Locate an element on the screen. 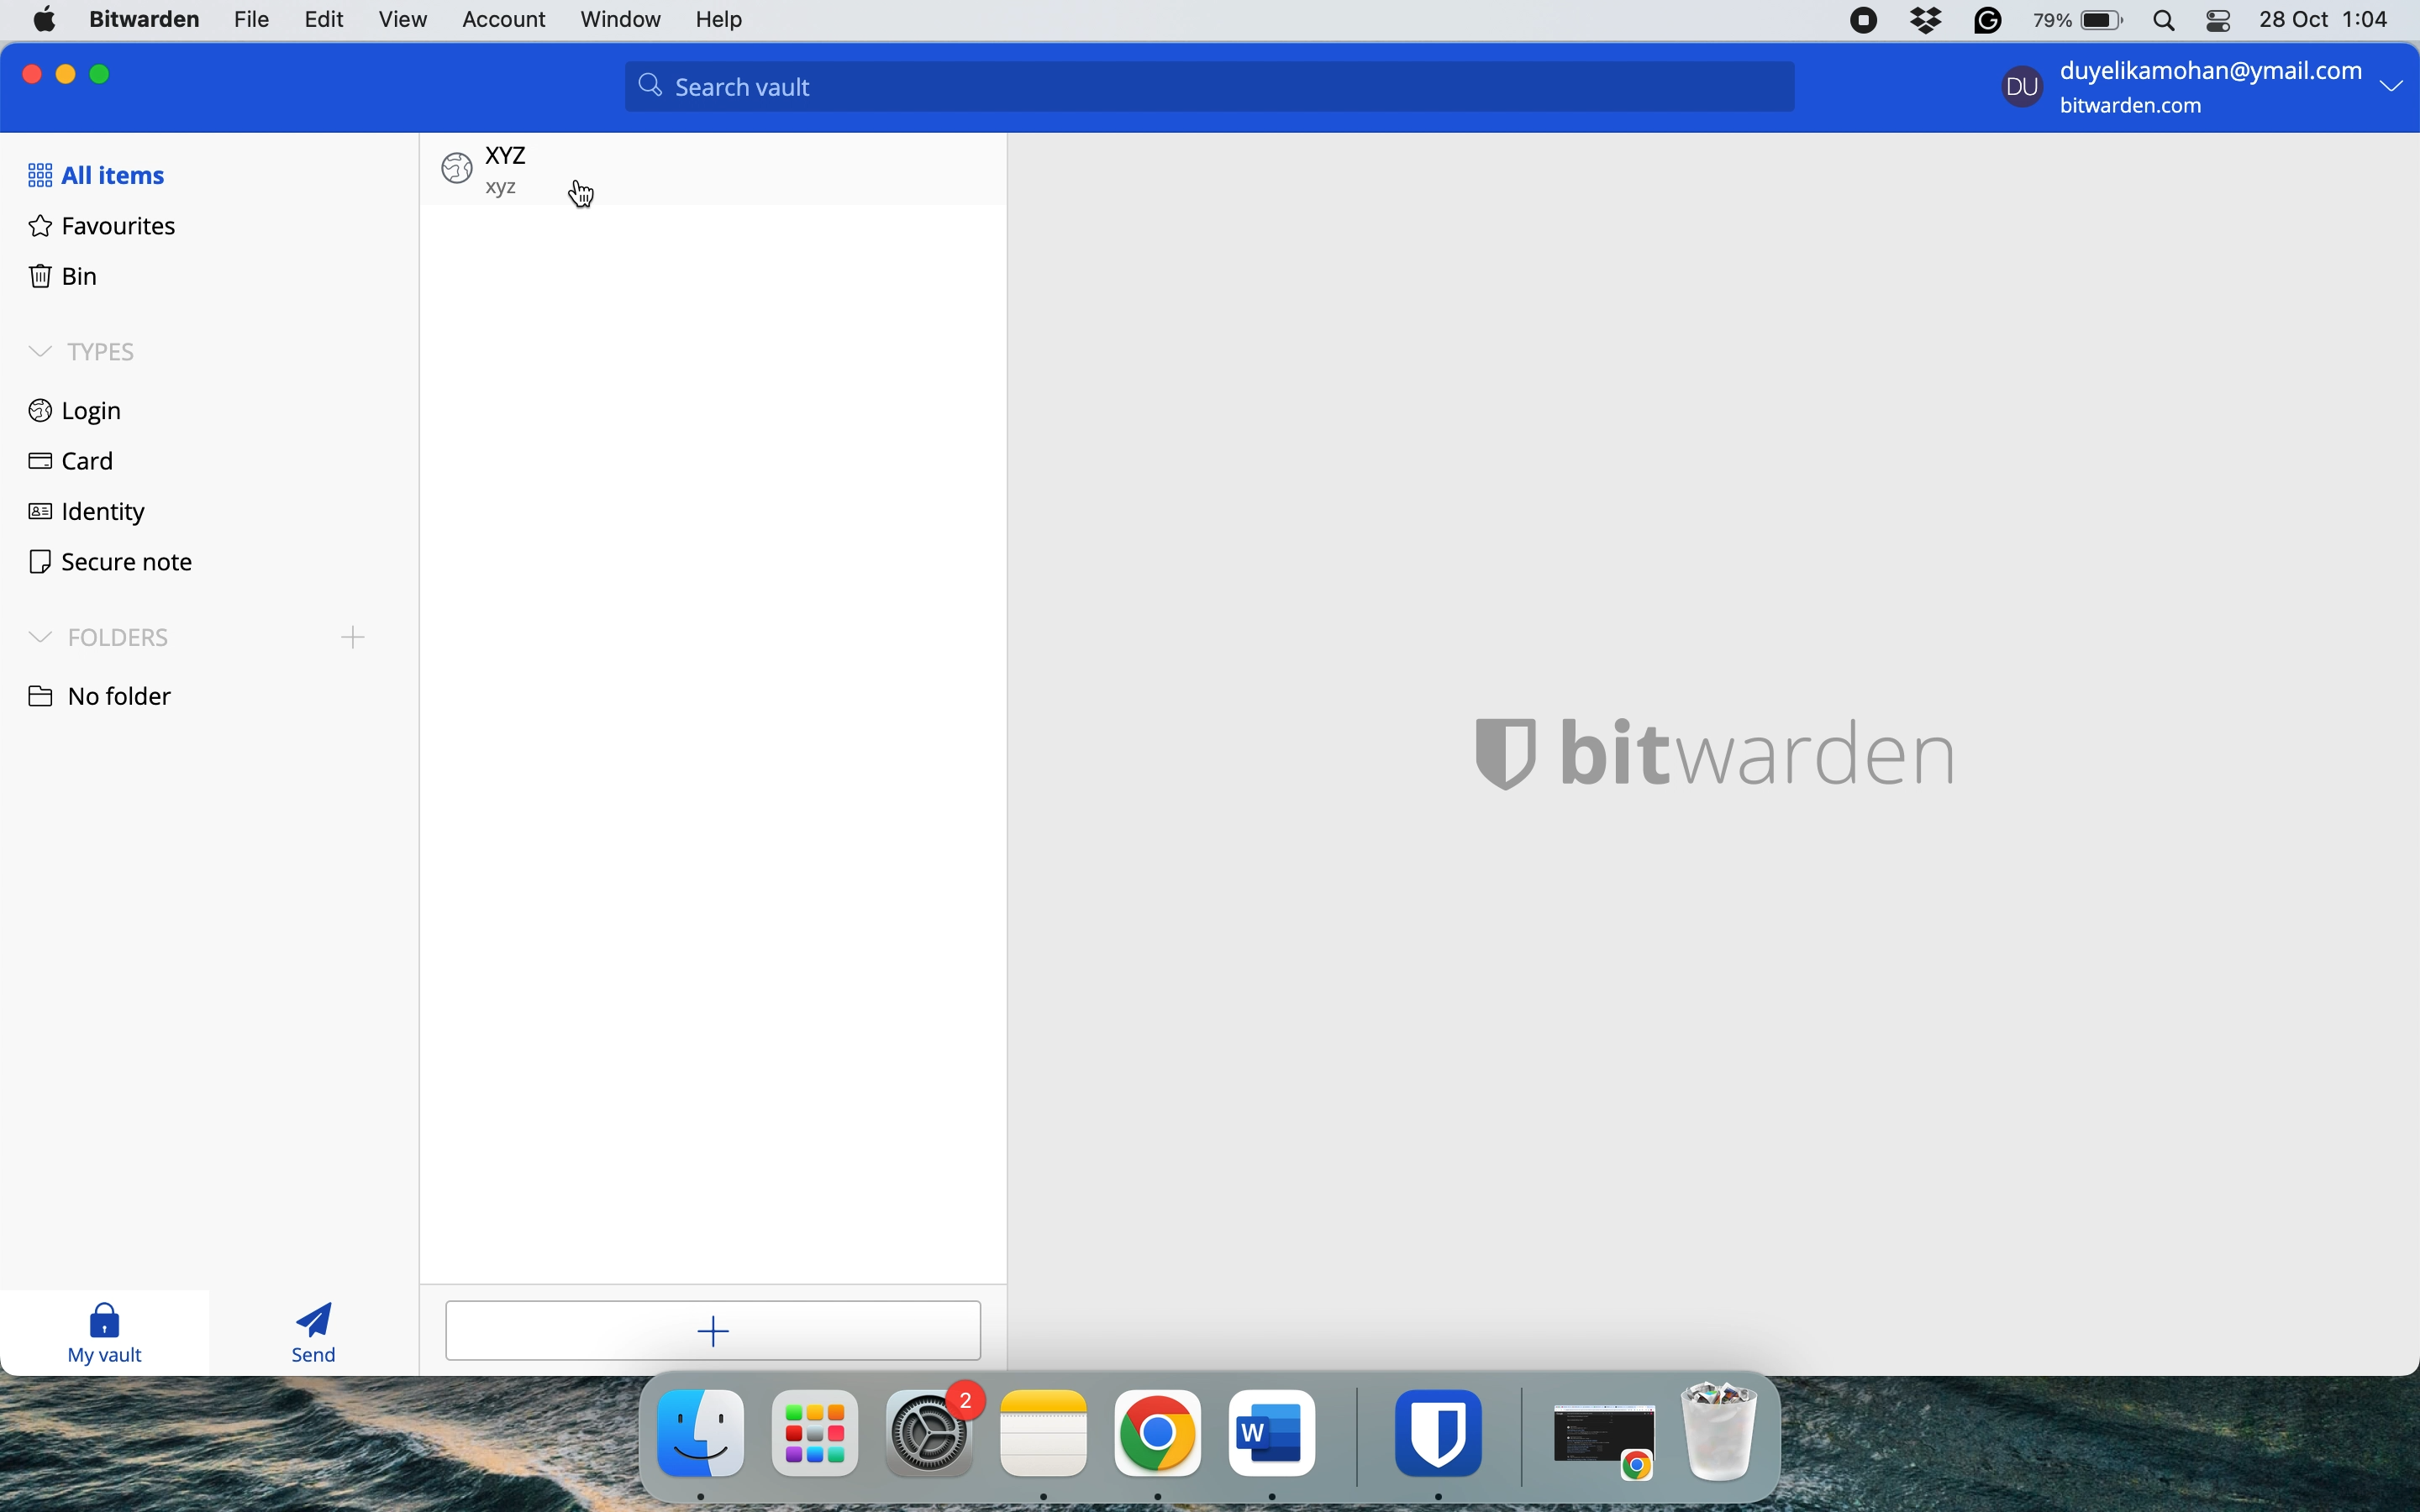 The height and width of the screenshot is (1512, 2420). all items is located at coordinates (95, 174).